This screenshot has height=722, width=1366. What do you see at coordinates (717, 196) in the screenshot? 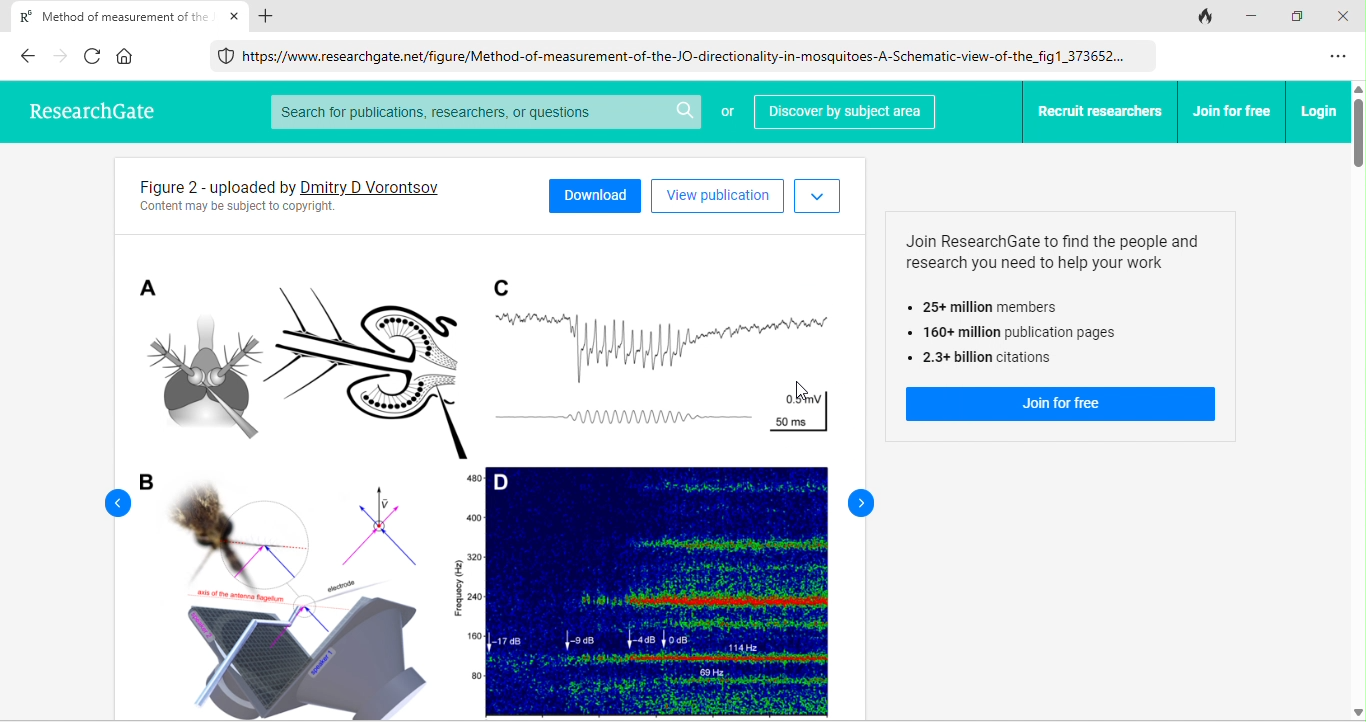
I see `view publication` at bounding box center [717, 196].